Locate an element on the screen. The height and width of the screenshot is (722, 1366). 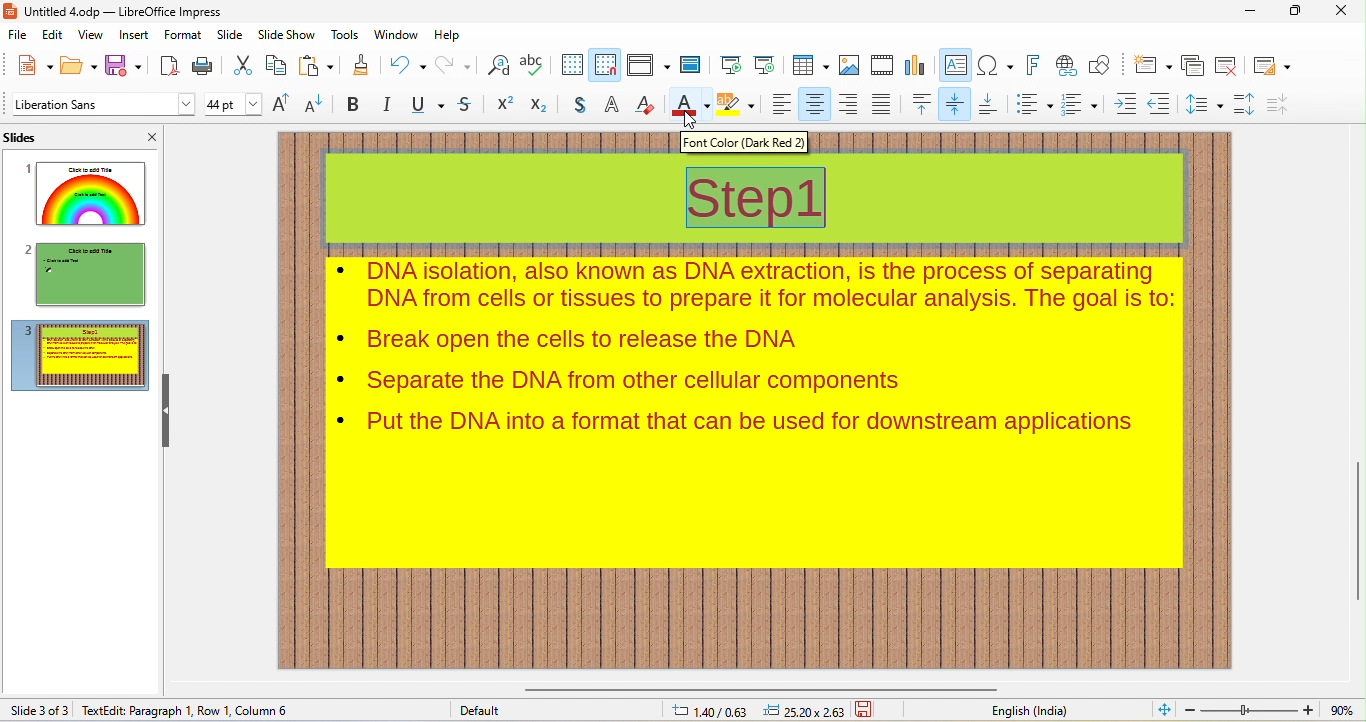
copy is located at coordinates (274, 66).